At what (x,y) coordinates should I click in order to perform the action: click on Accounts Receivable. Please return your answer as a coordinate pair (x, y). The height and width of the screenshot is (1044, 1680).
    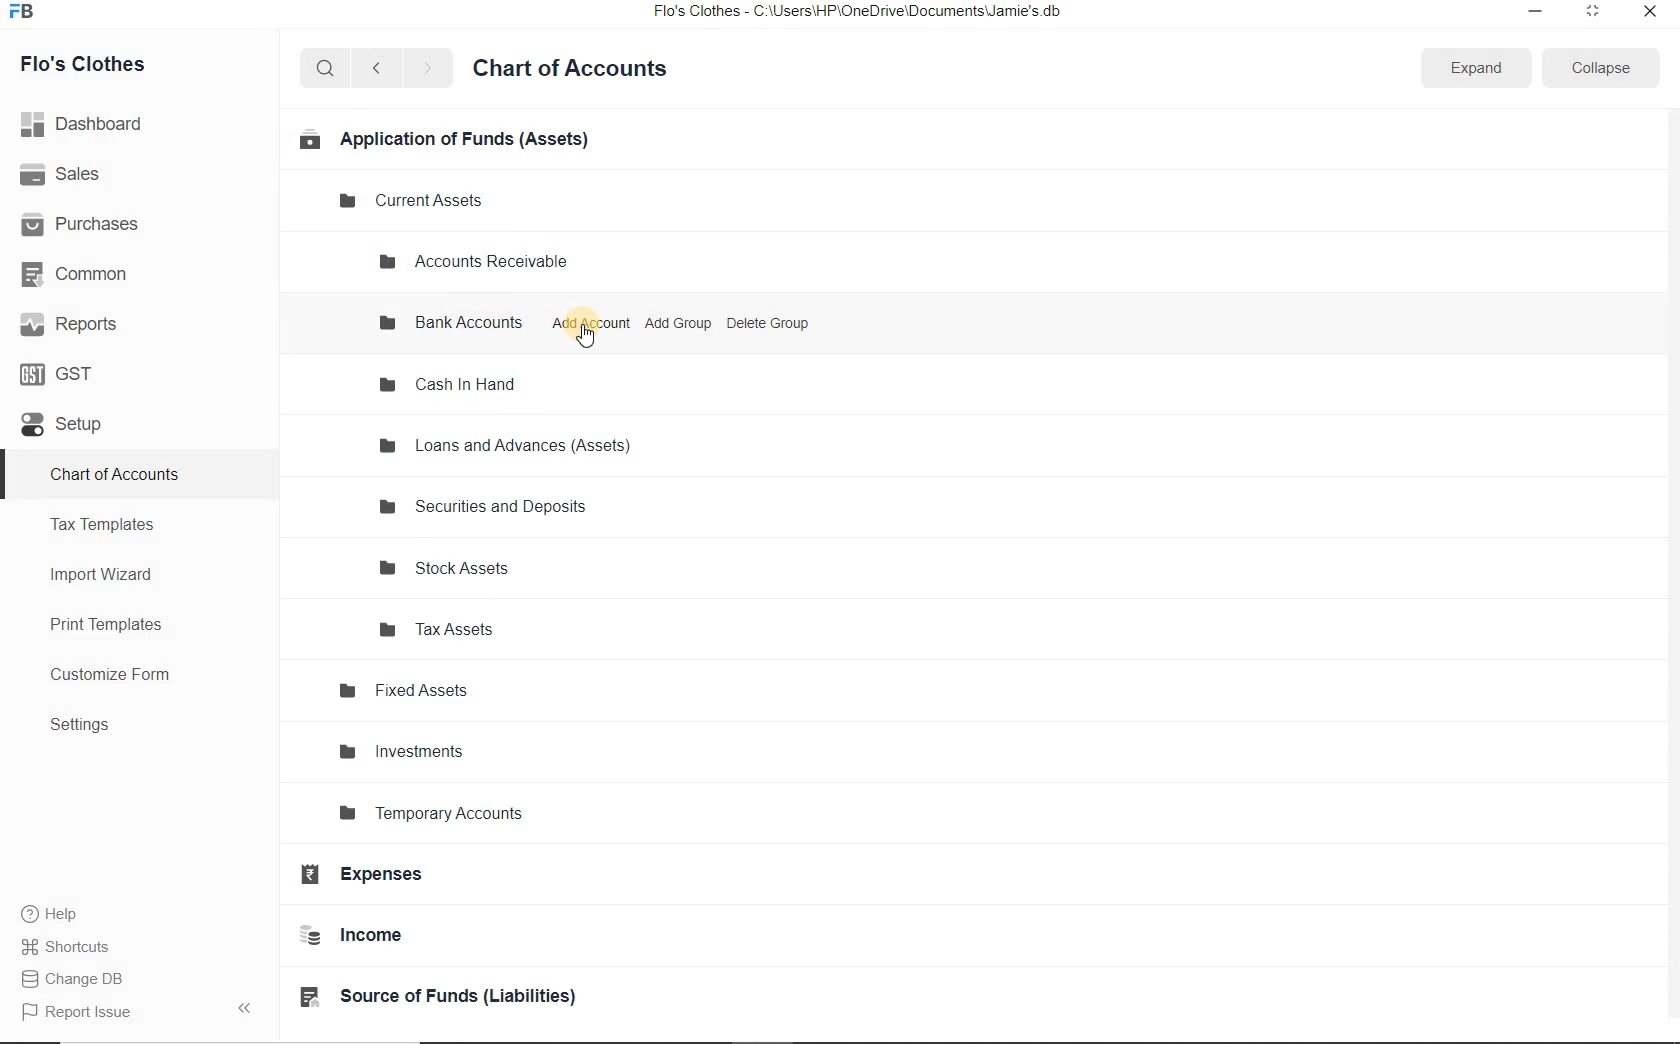
    Looking at the image, I should click on (485, 260).